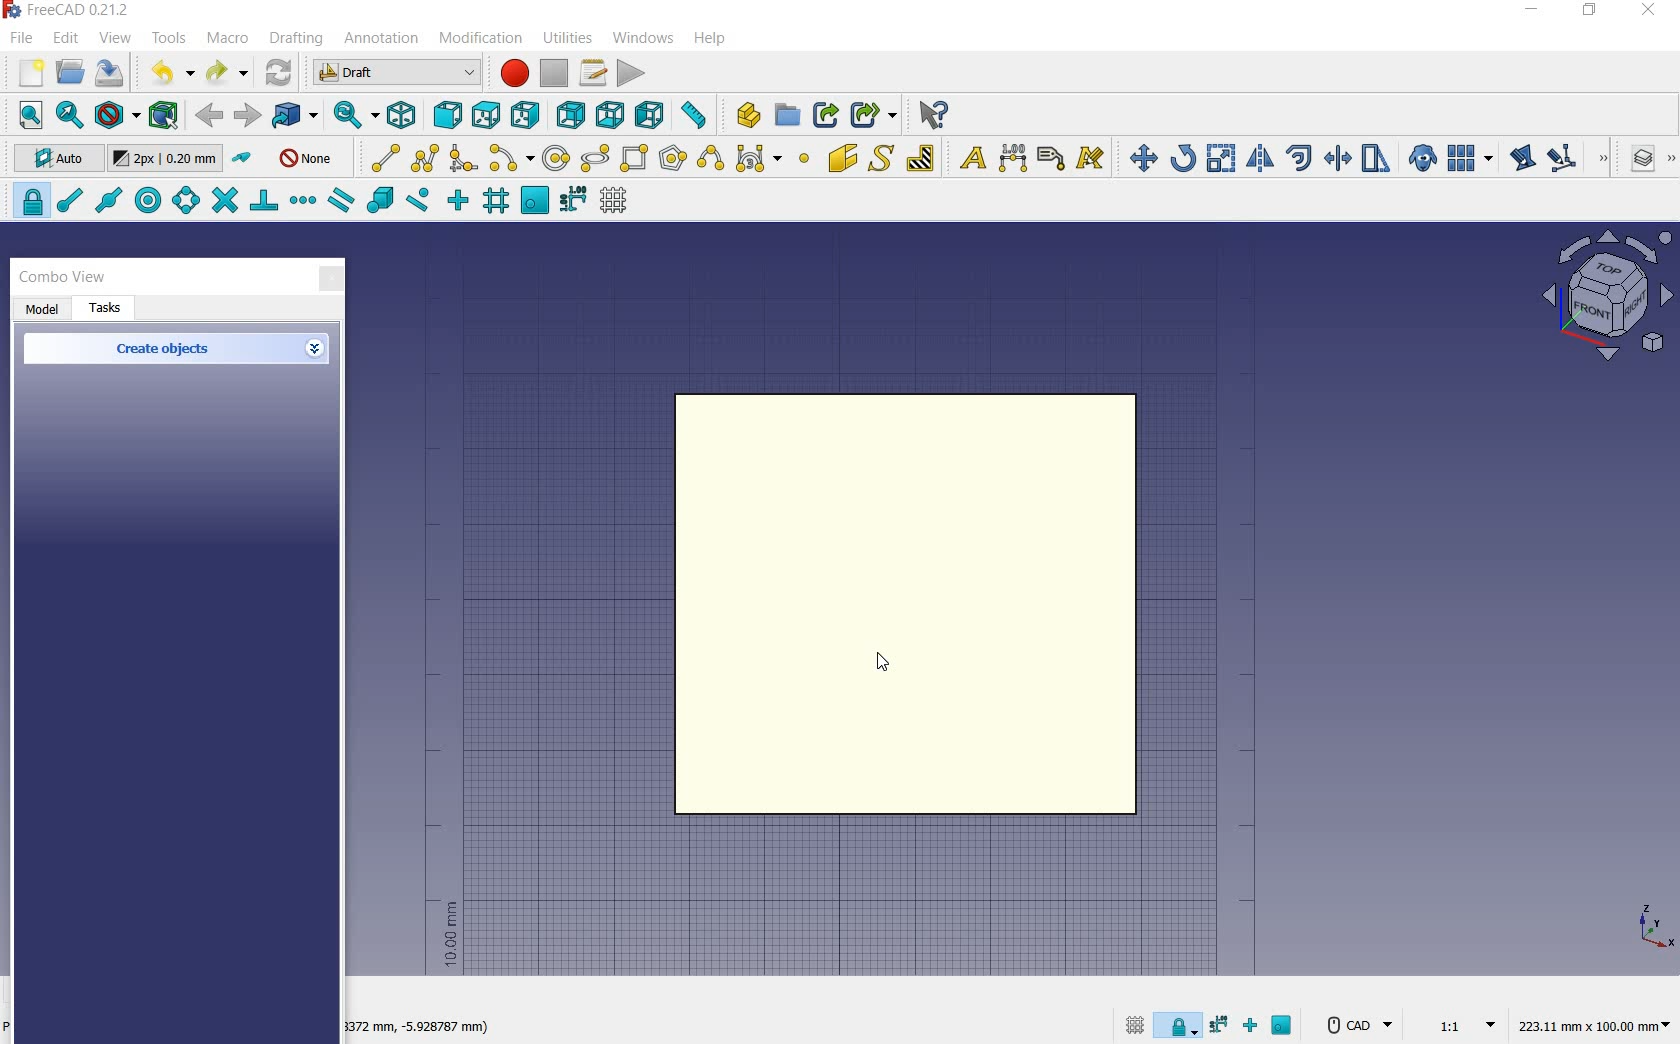 The width and height of the screenshot is (1680, 1044). Describe the element at coordinates (612, 115) in the screenshot. I see `bottom` at that location.